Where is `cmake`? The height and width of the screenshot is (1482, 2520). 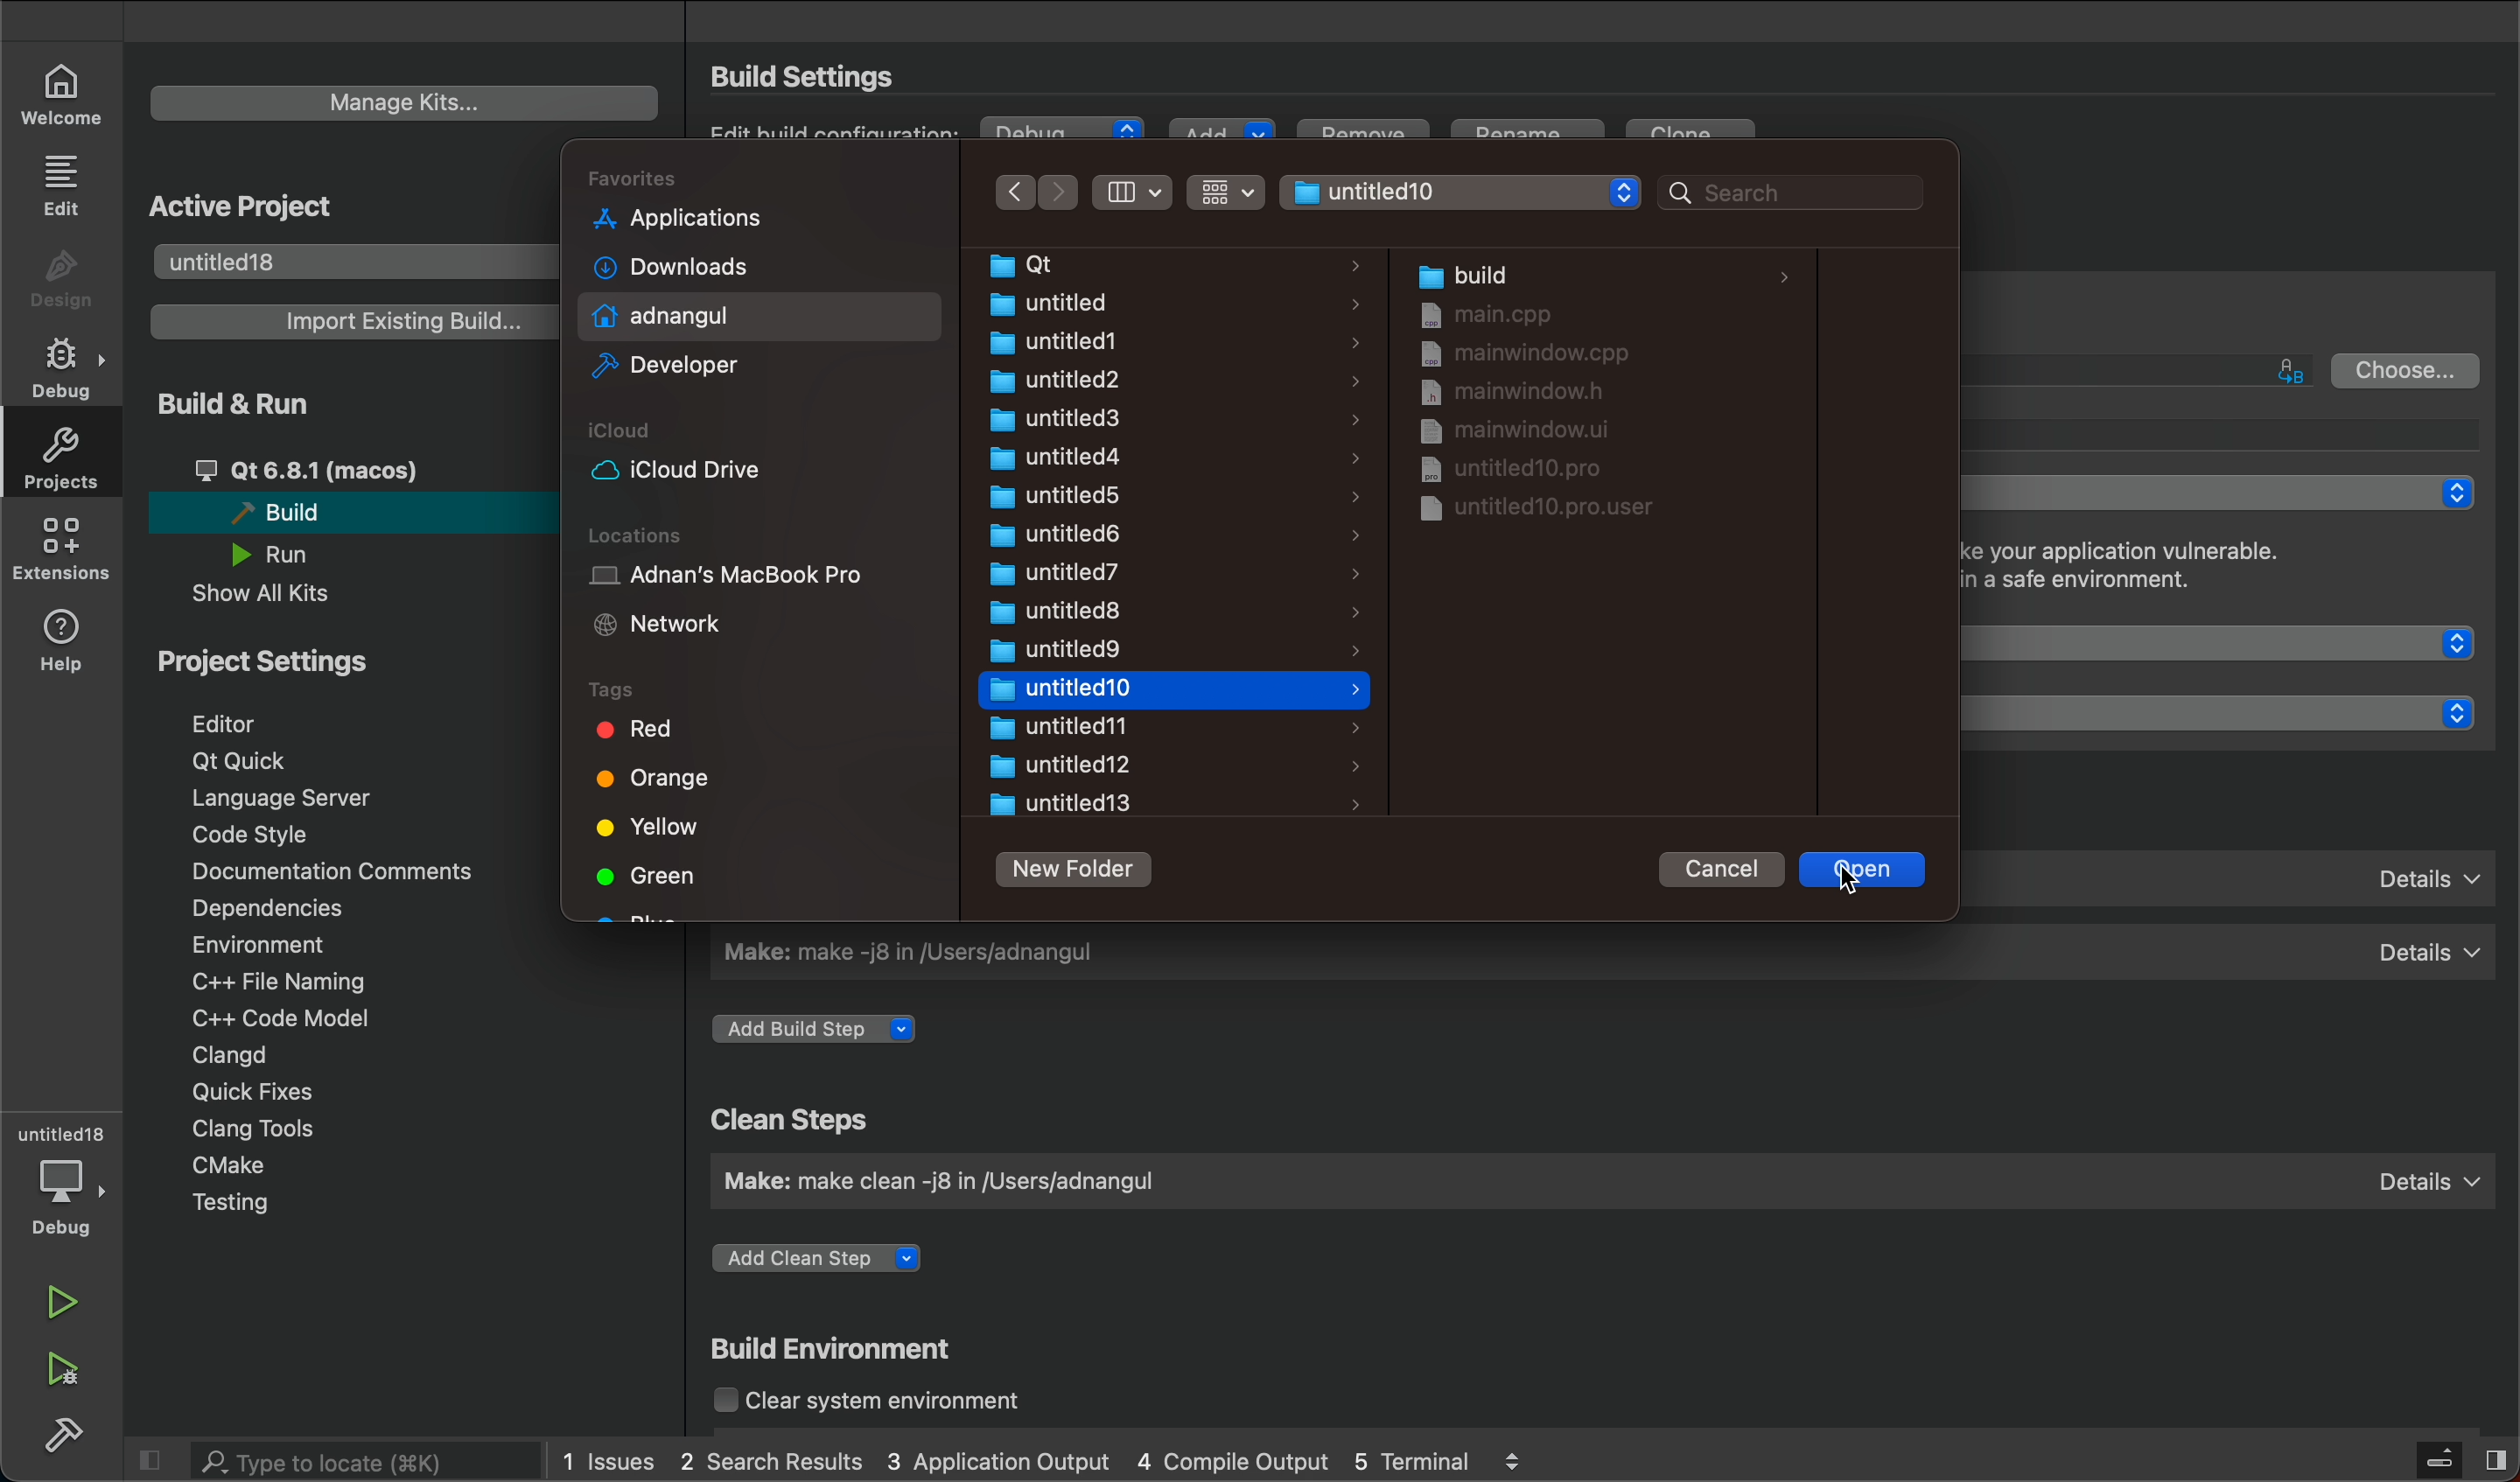
cmake is located at coordinates (235, 1165).